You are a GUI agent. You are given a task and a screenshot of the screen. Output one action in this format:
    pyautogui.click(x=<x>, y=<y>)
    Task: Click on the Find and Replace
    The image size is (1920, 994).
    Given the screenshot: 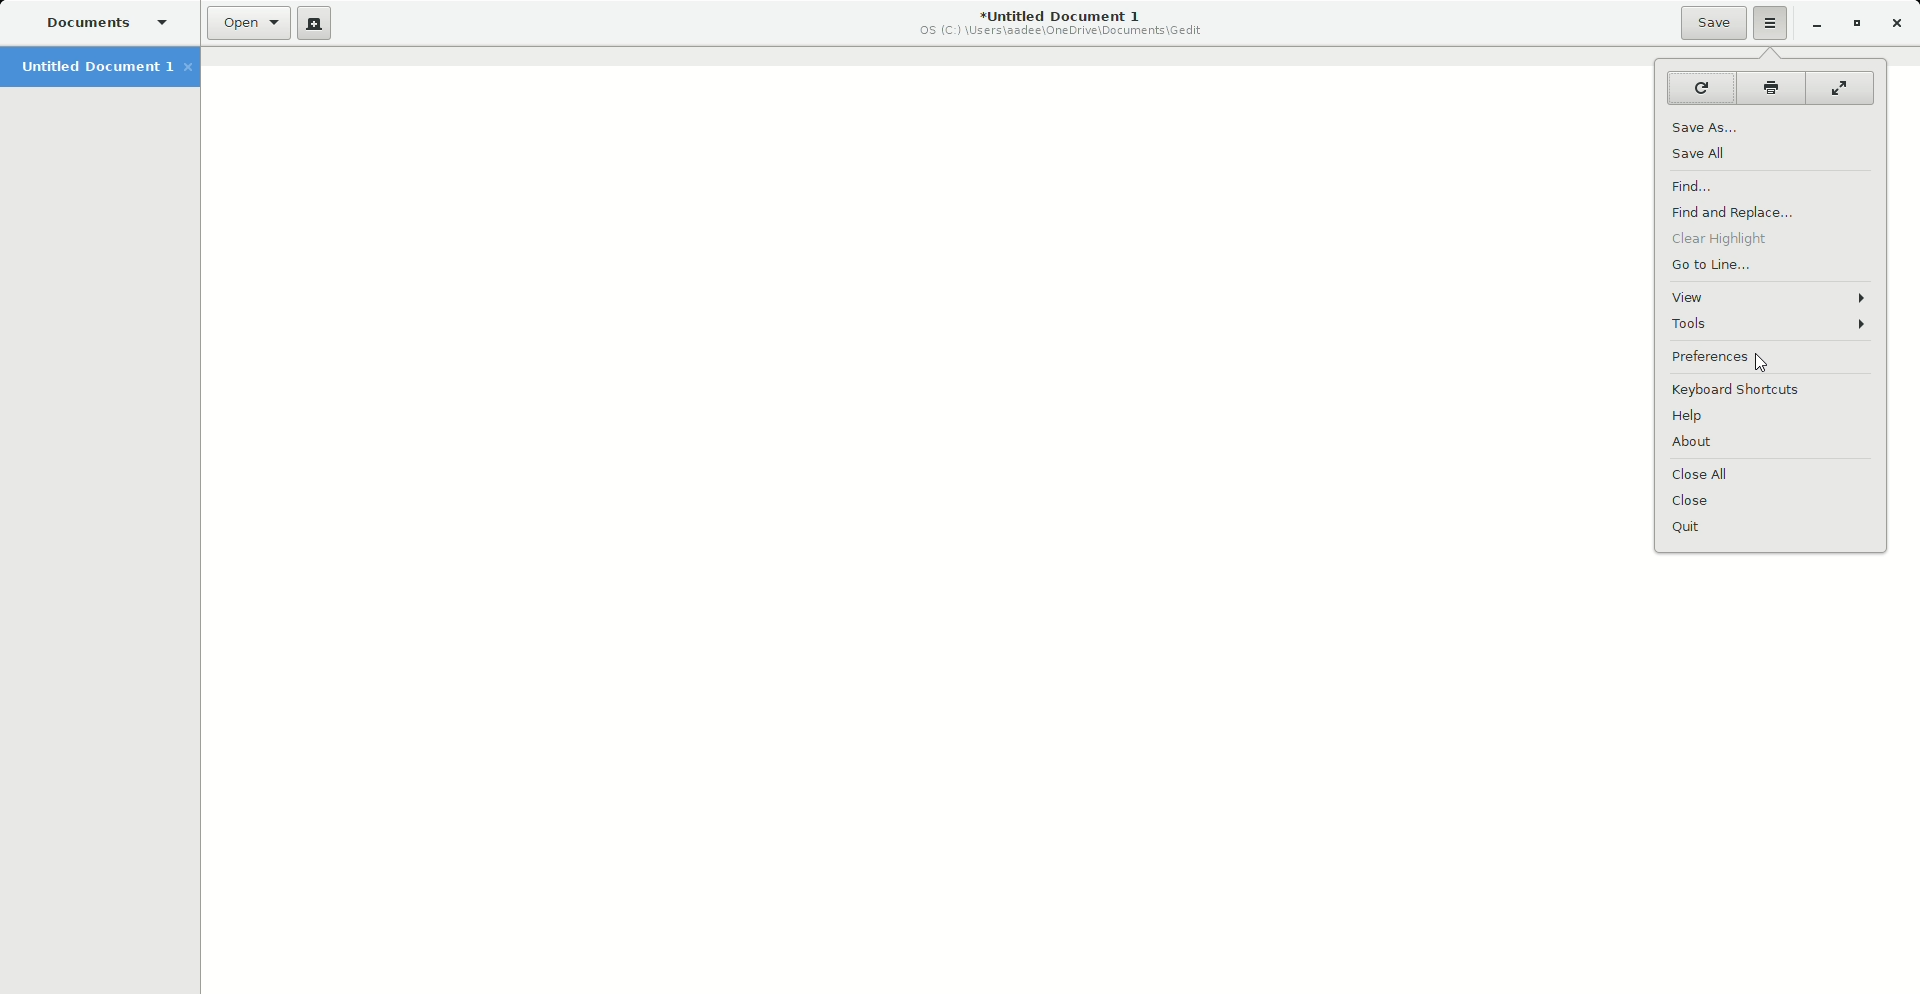 What is the action you would take?
    pyautogui.click(x=1736, y=211)
    